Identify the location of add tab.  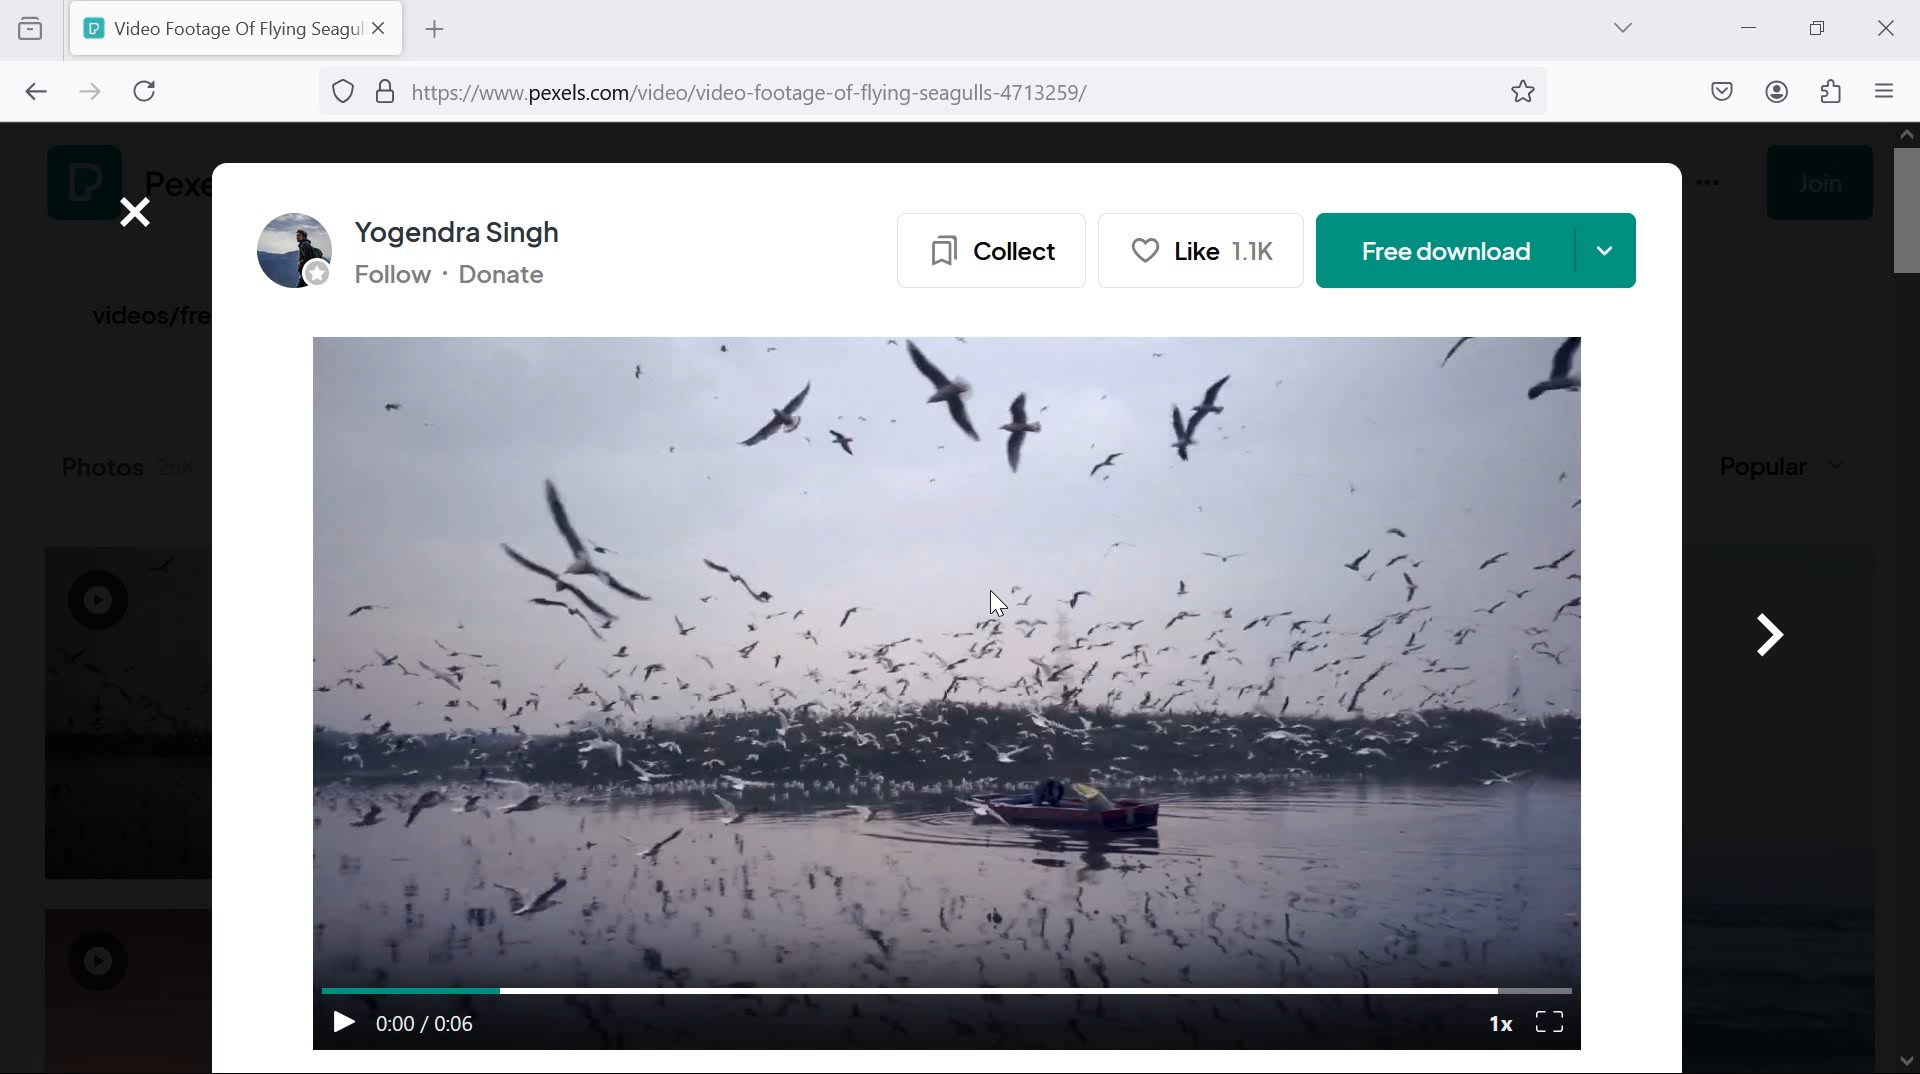
(434, 29).